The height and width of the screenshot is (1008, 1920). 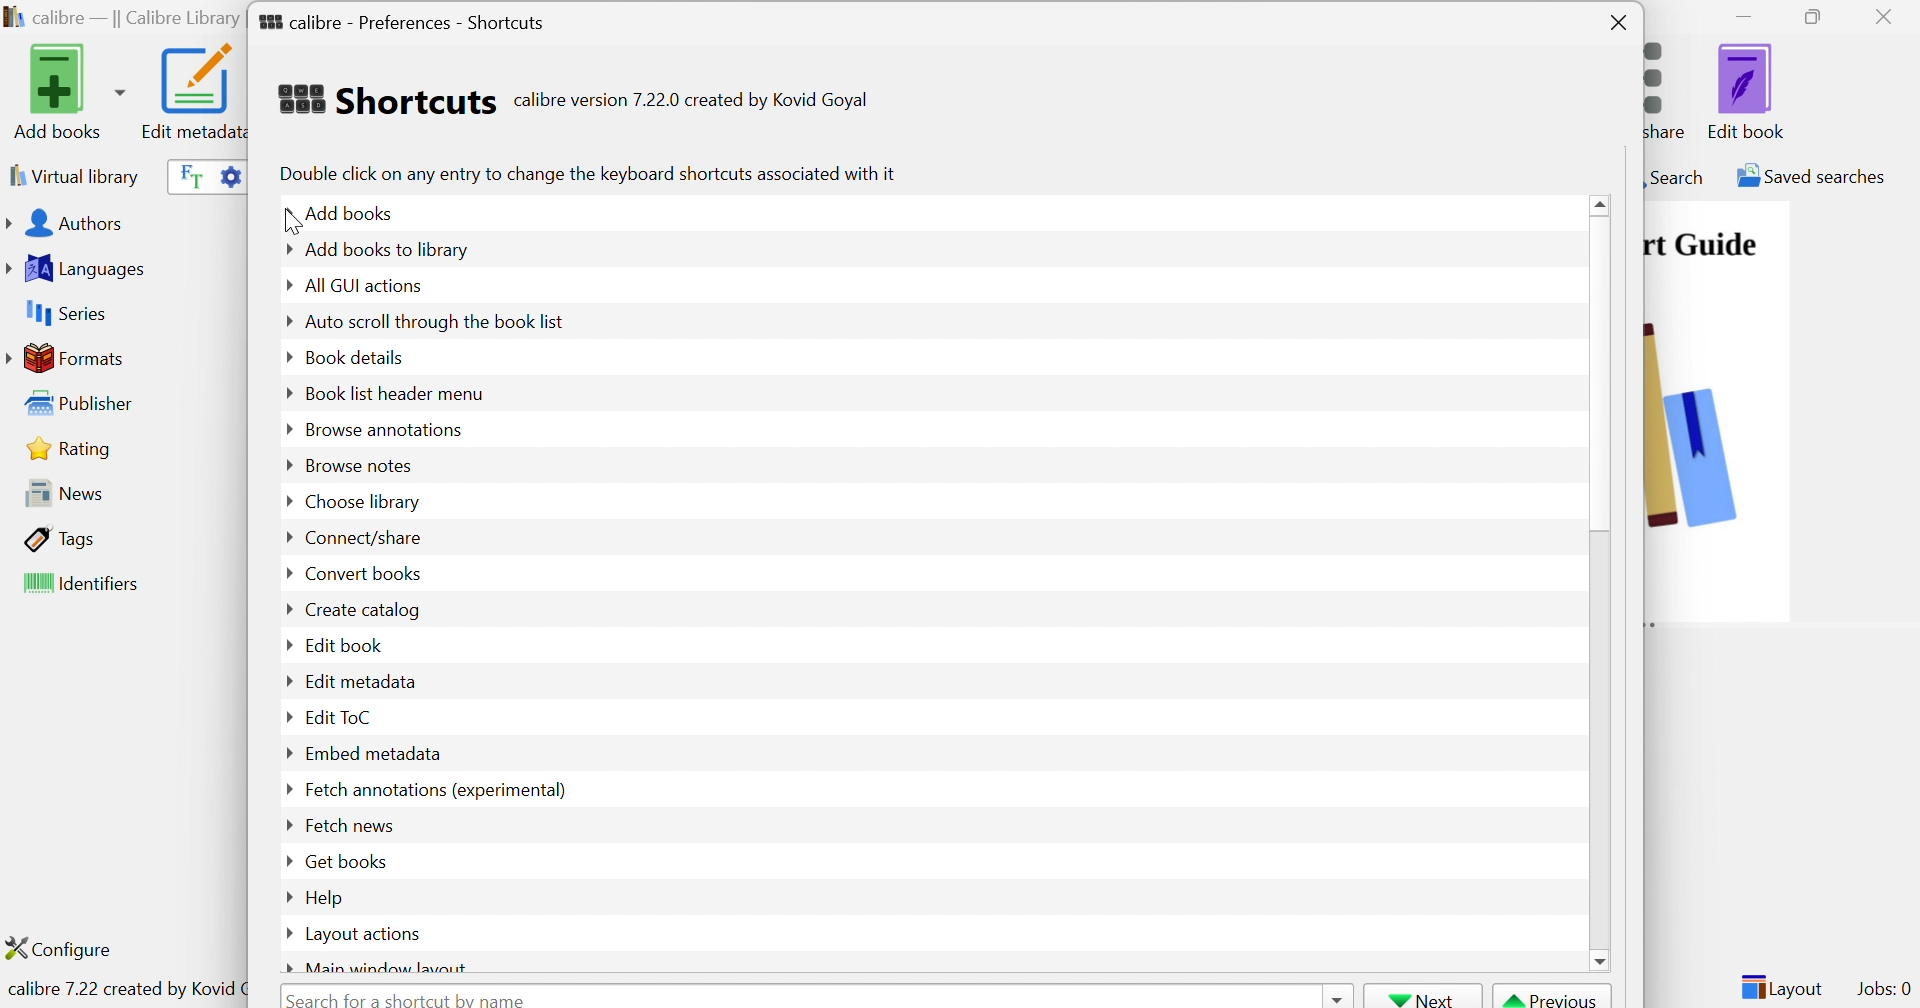 I want to click on Shortcuts, so click(x=385, y=99).